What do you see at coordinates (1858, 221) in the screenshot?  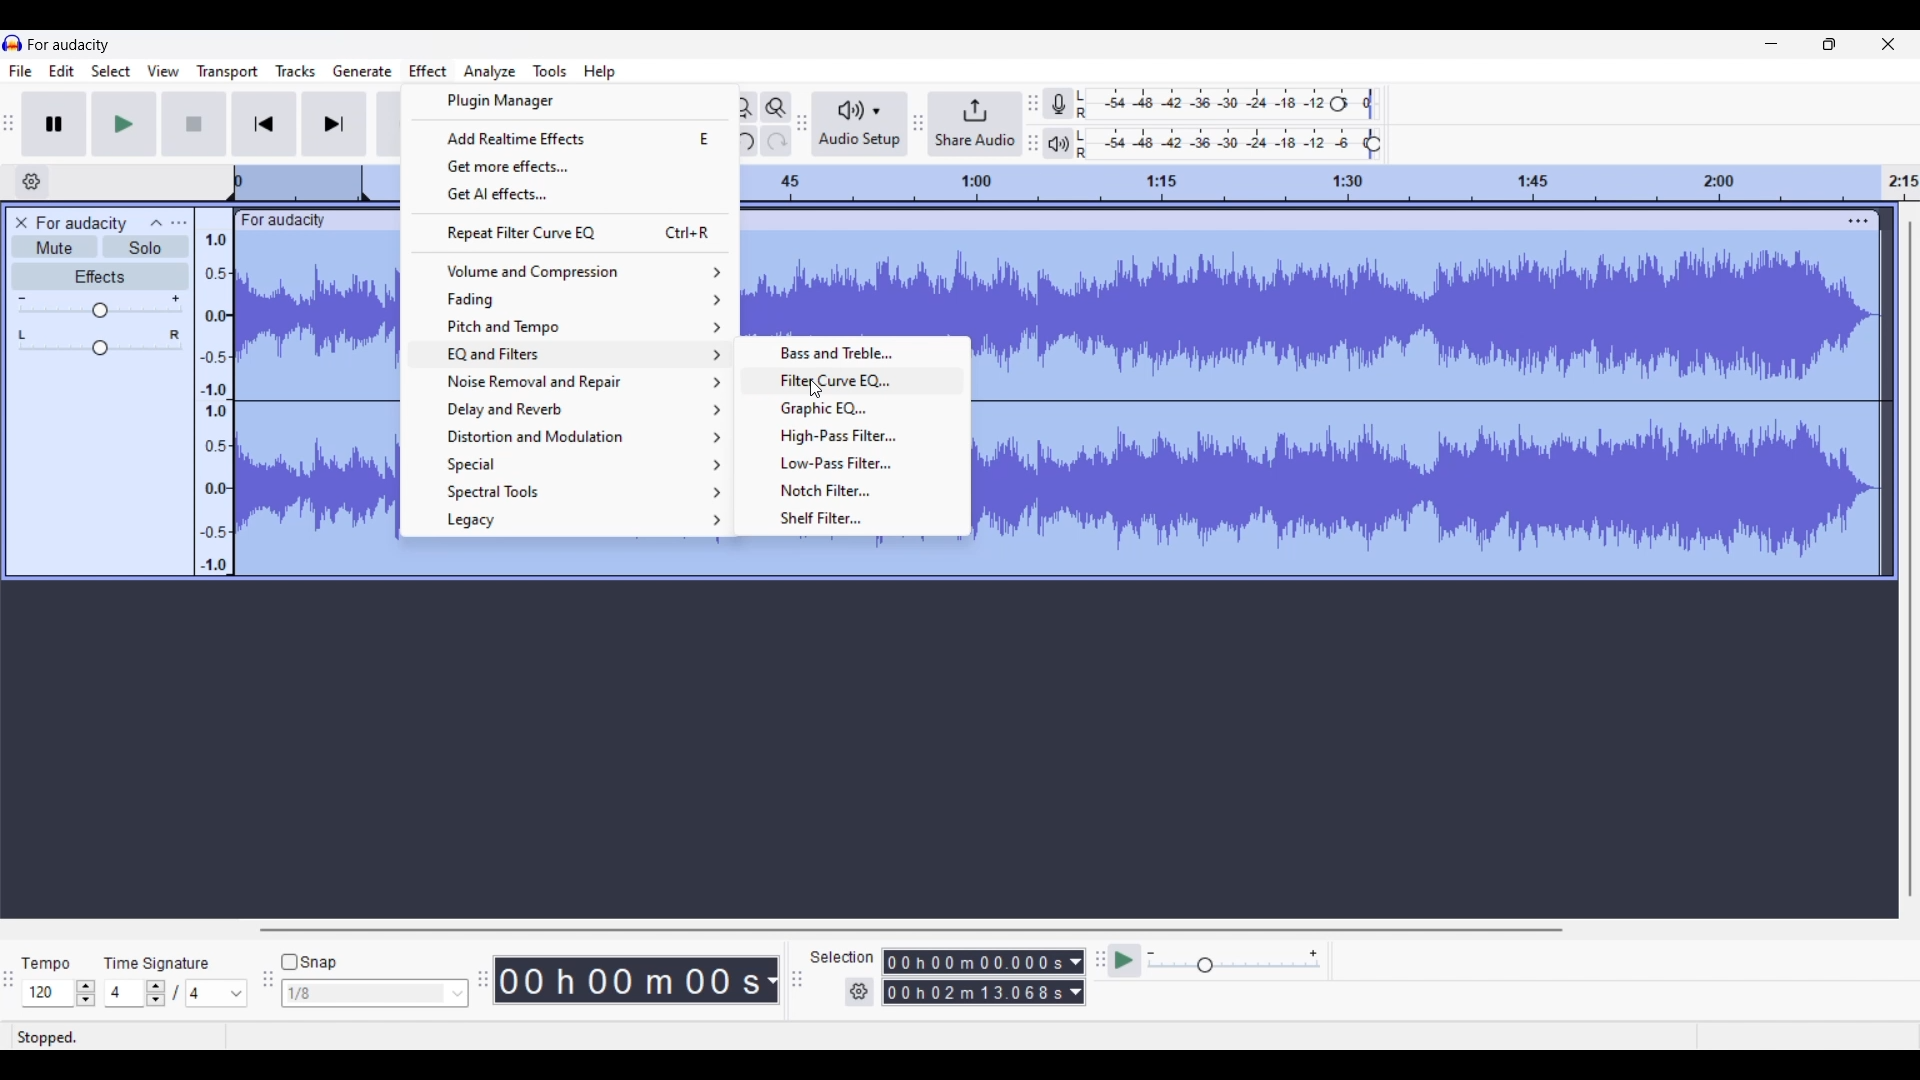 I see `Track settings` at bounding box center [1858, 221].